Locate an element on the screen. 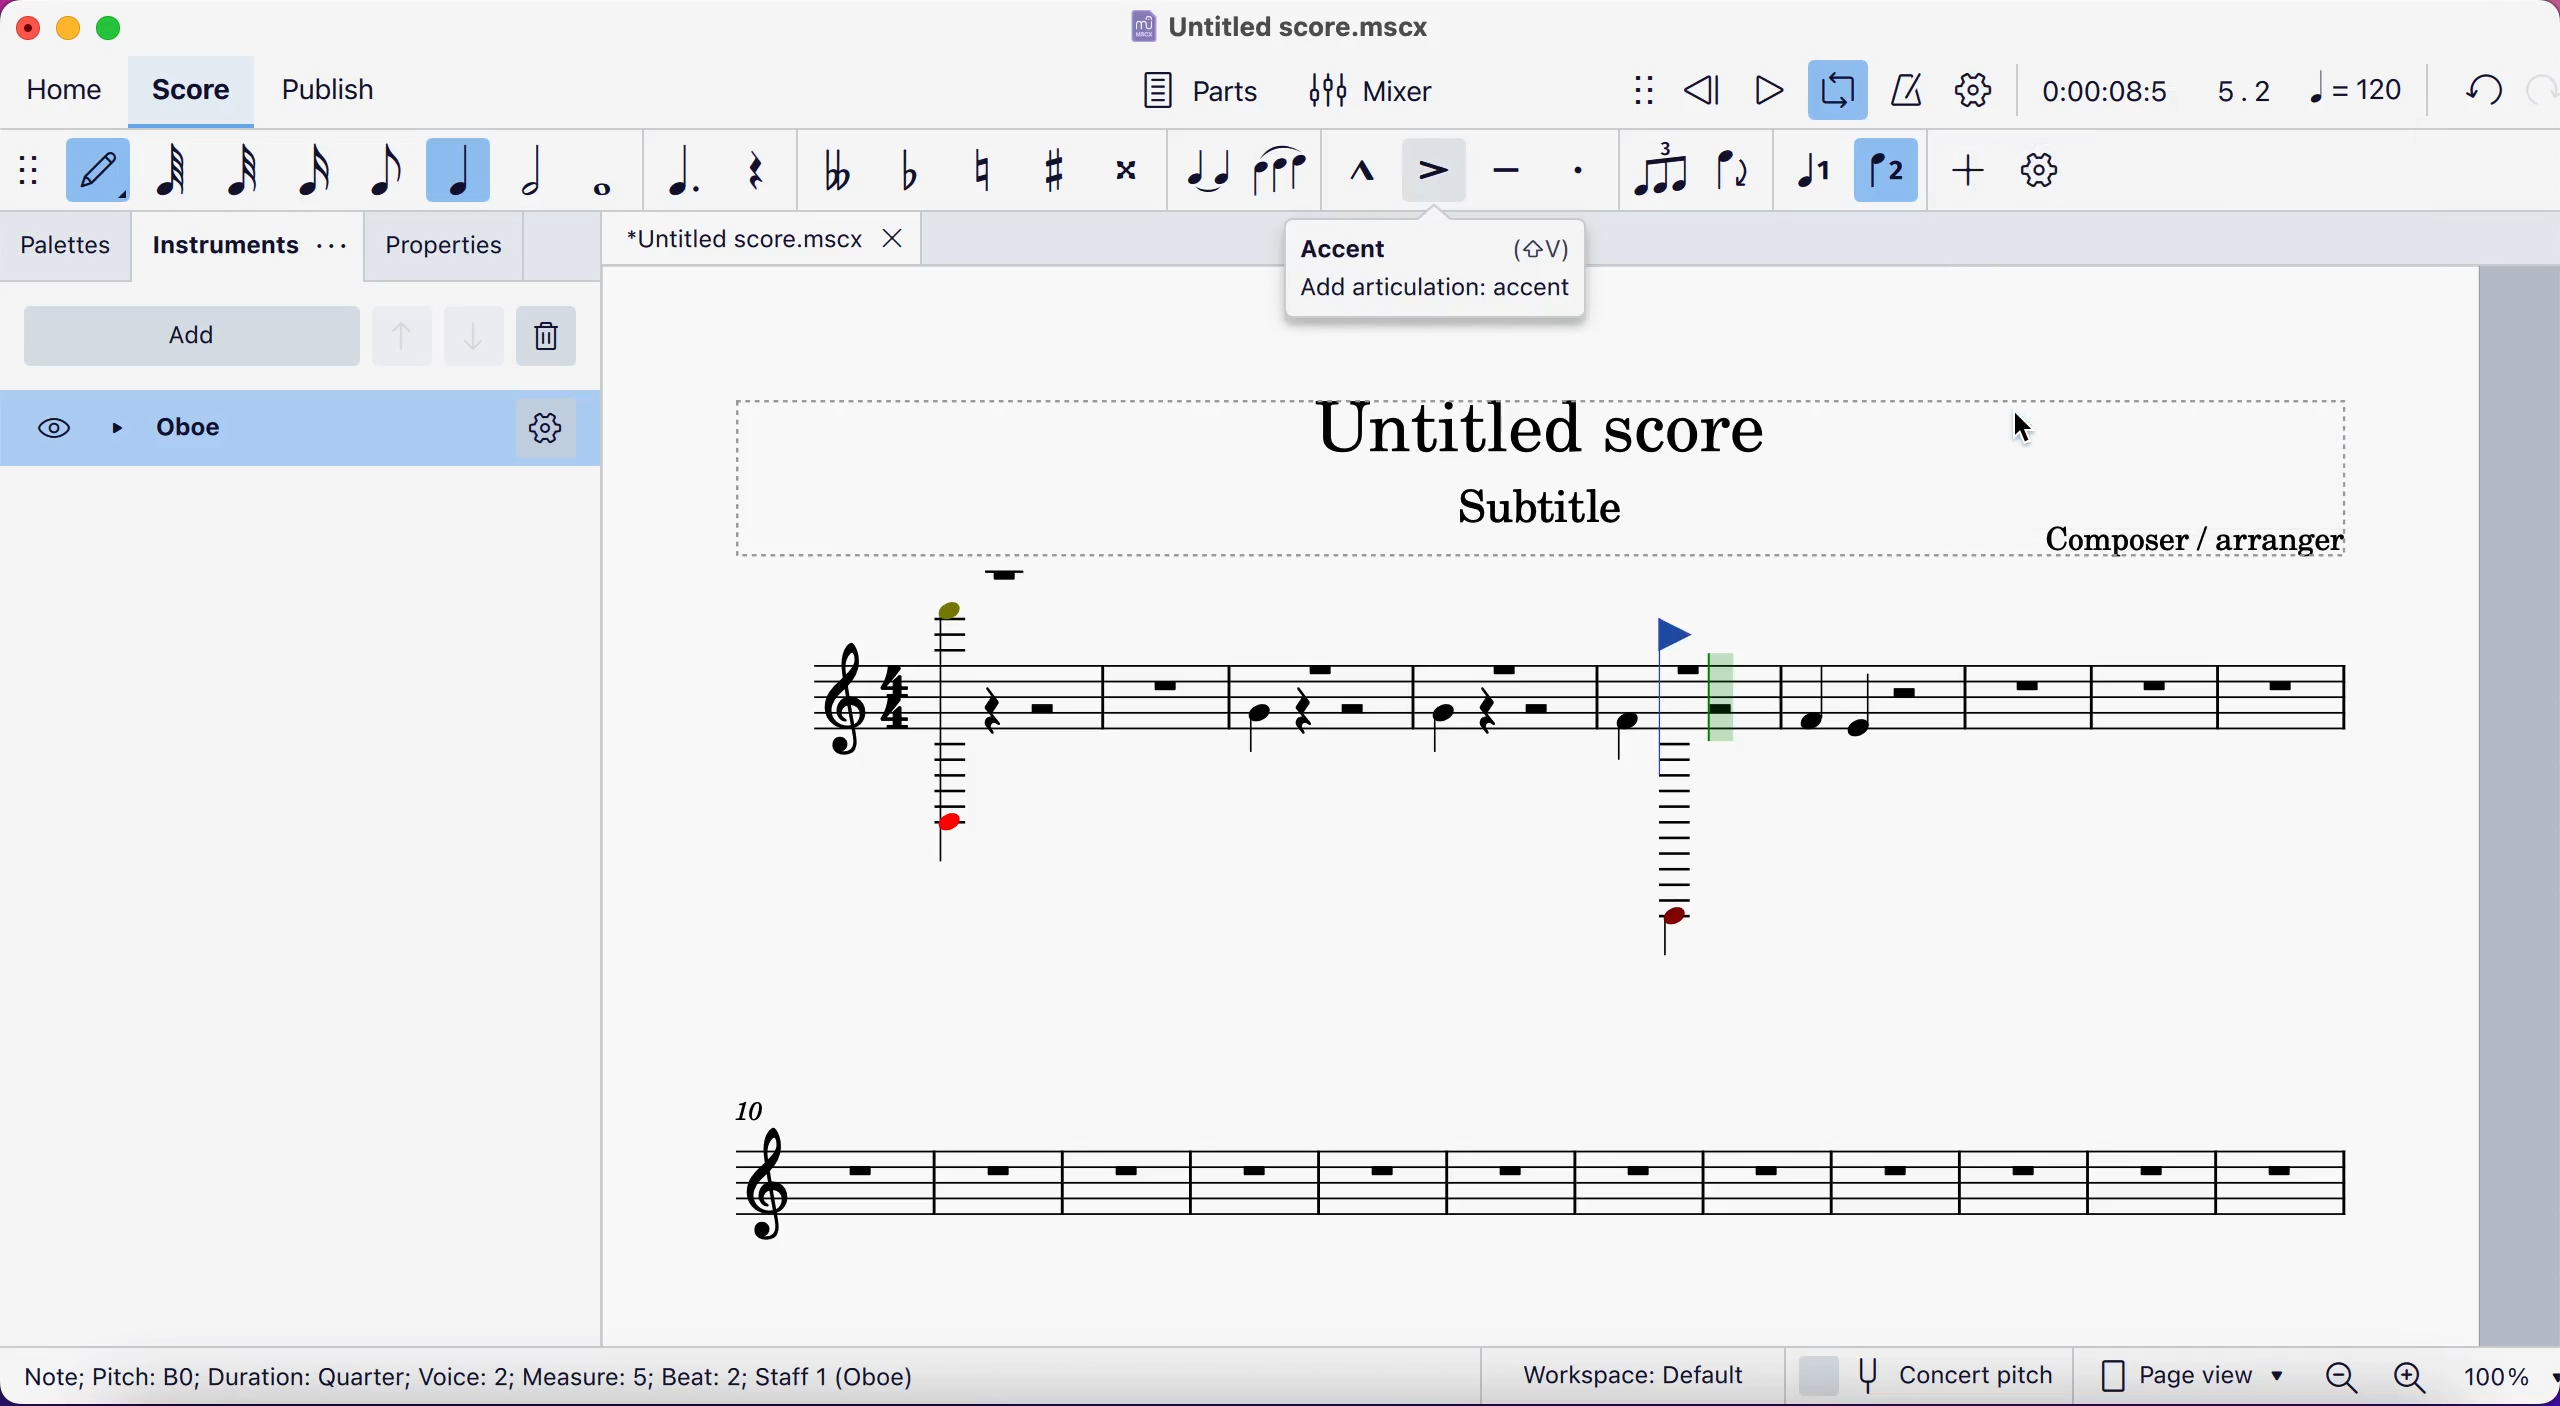 Image resolution: width=2560 pixels, height=1406 pixels. "Untitled score.mscx is located at coordinates (739, 241).